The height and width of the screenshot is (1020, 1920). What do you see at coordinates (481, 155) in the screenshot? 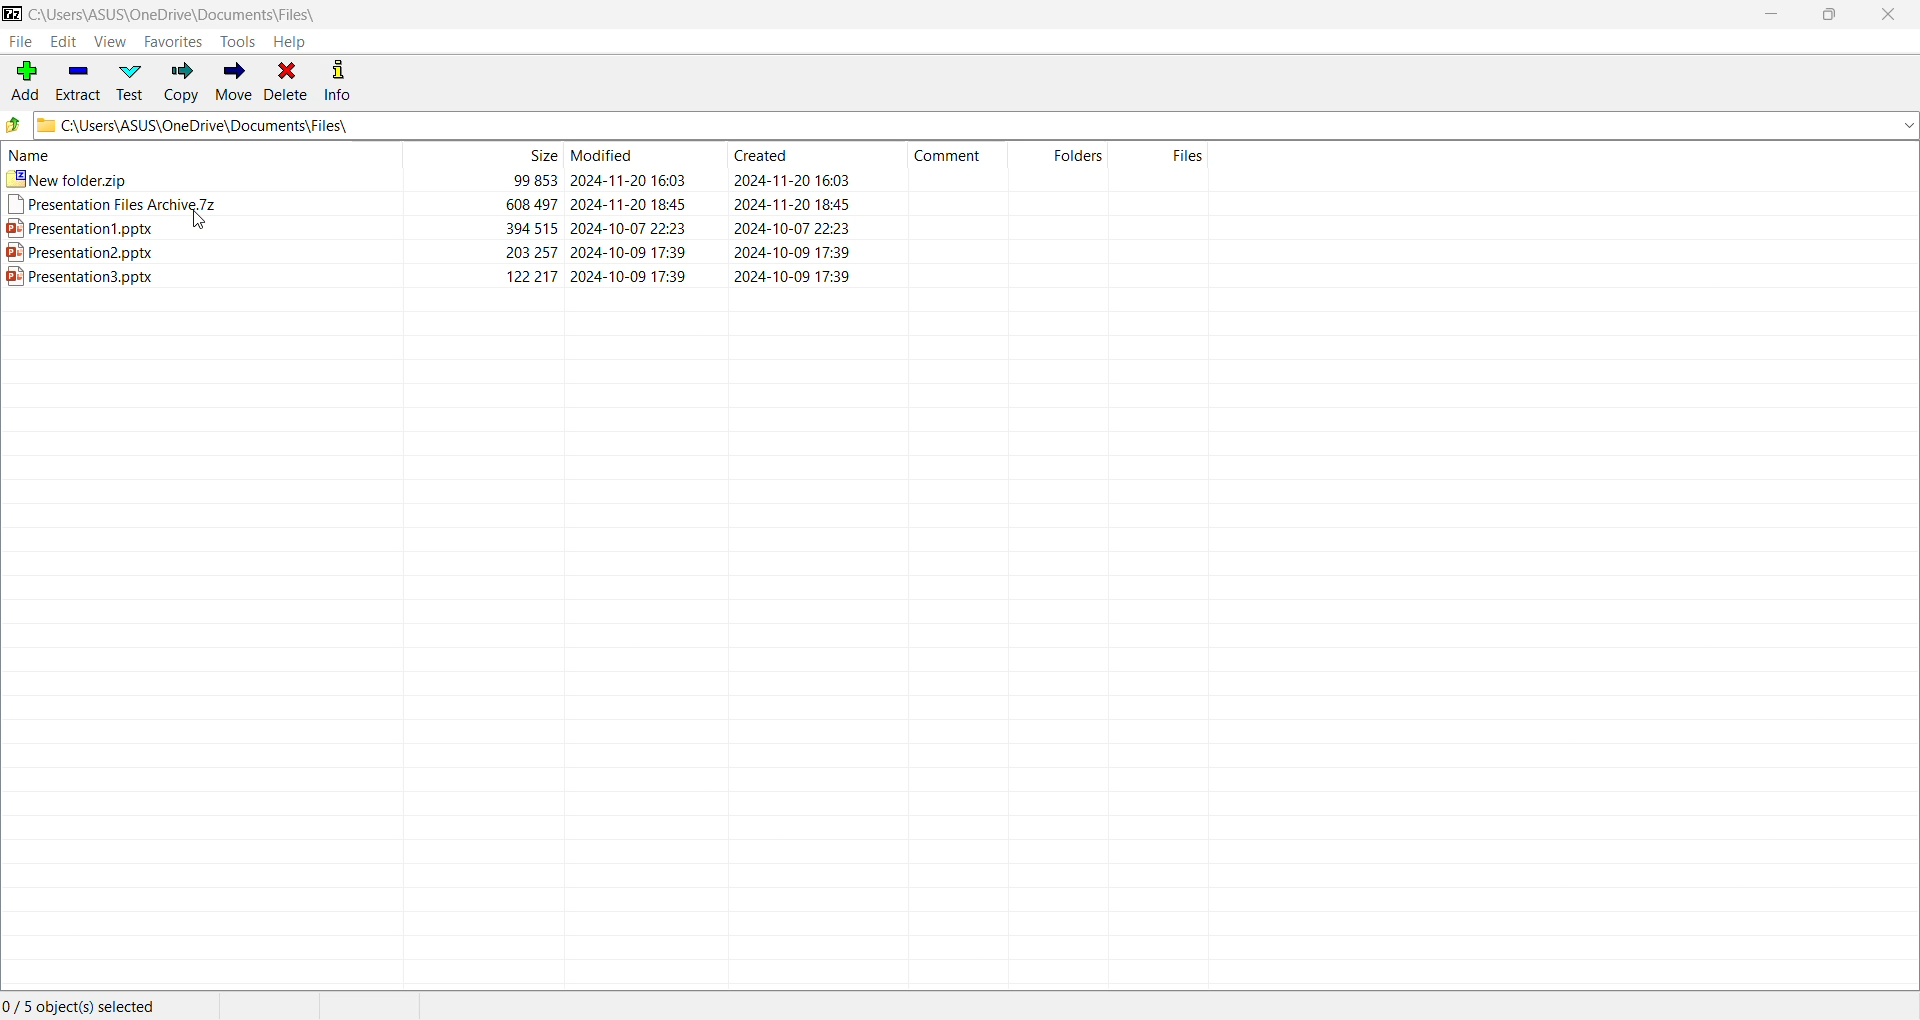
I see `size` at bounding box center [481, 155].